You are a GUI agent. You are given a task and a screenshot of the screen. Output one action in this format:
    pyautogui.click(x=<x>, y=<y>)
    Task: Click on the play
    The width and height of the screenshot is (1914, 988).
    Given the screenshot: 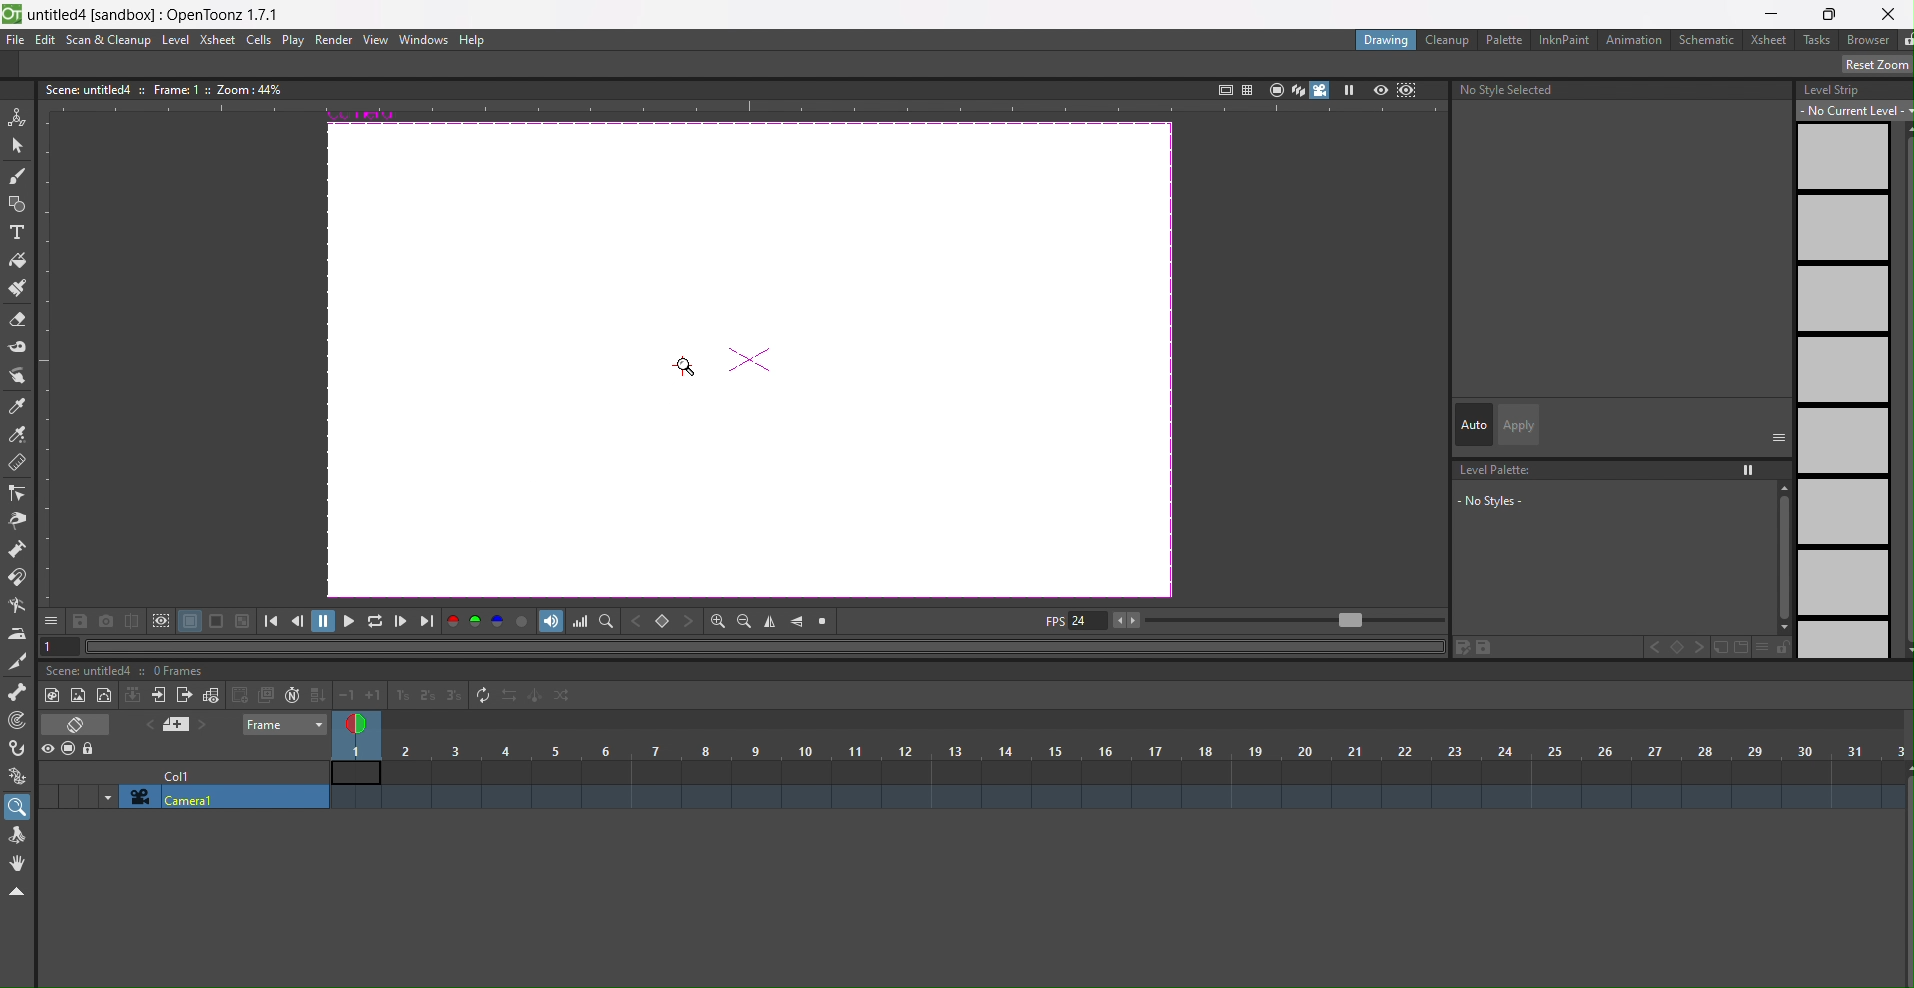 What is the action you would take?
    pyautogui.click(x=1352, y=90)
    